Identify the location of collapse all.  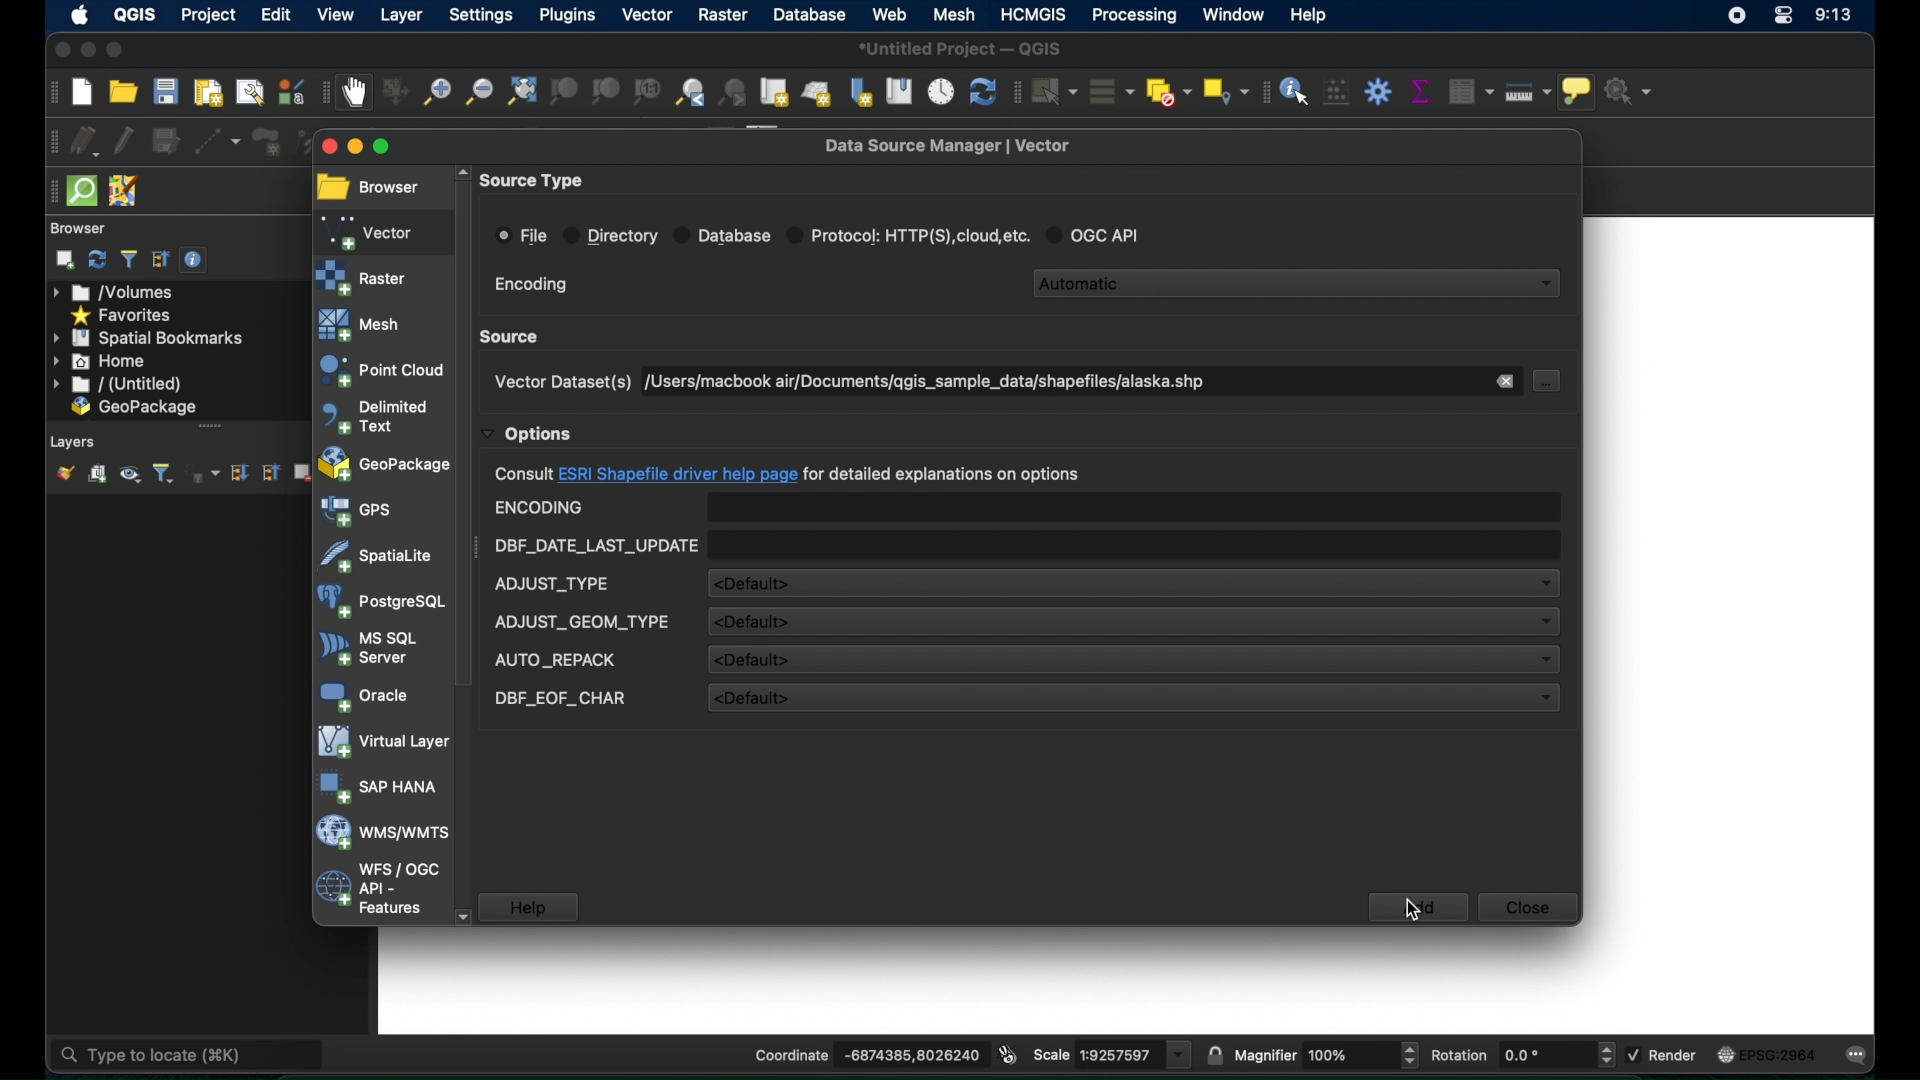
(272, 475).